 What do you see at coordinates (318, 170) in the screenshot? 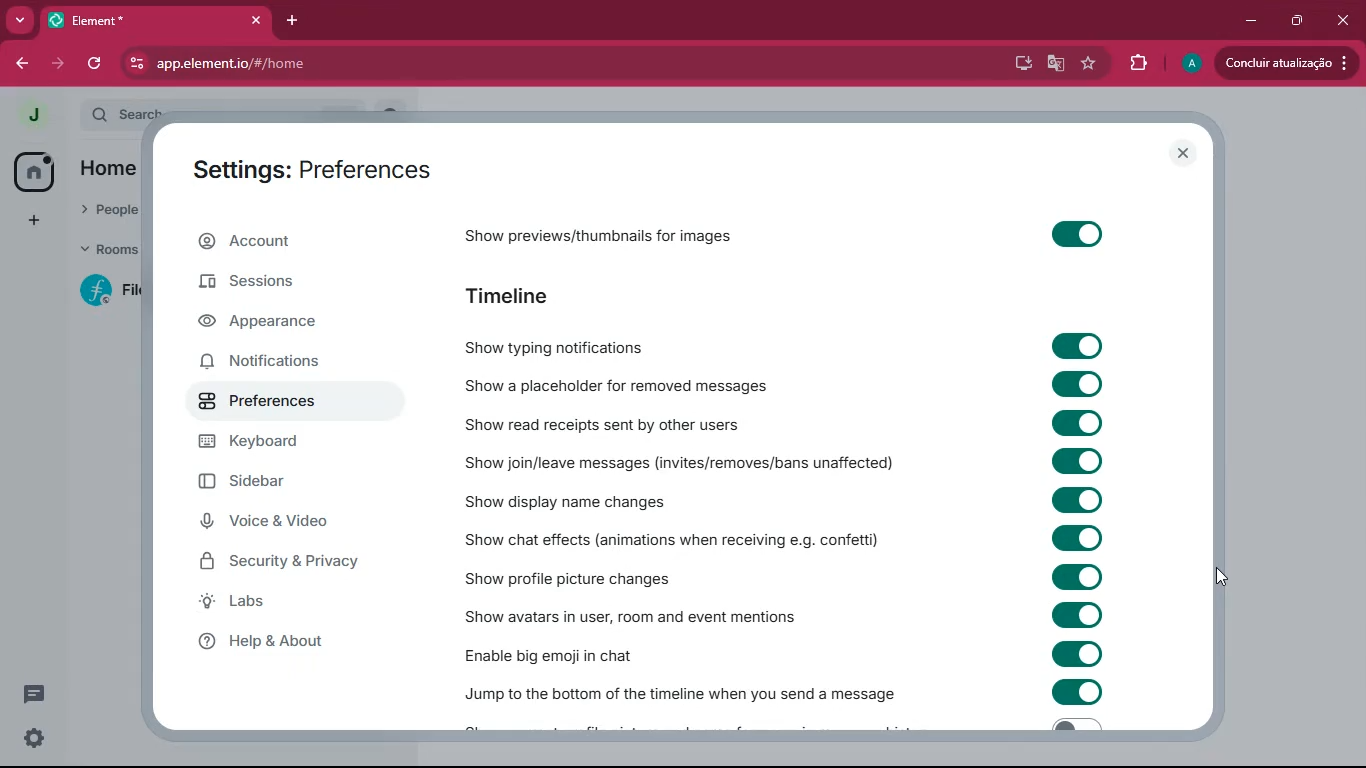
I see `settings: preferences` at bounding box center [318, 170].